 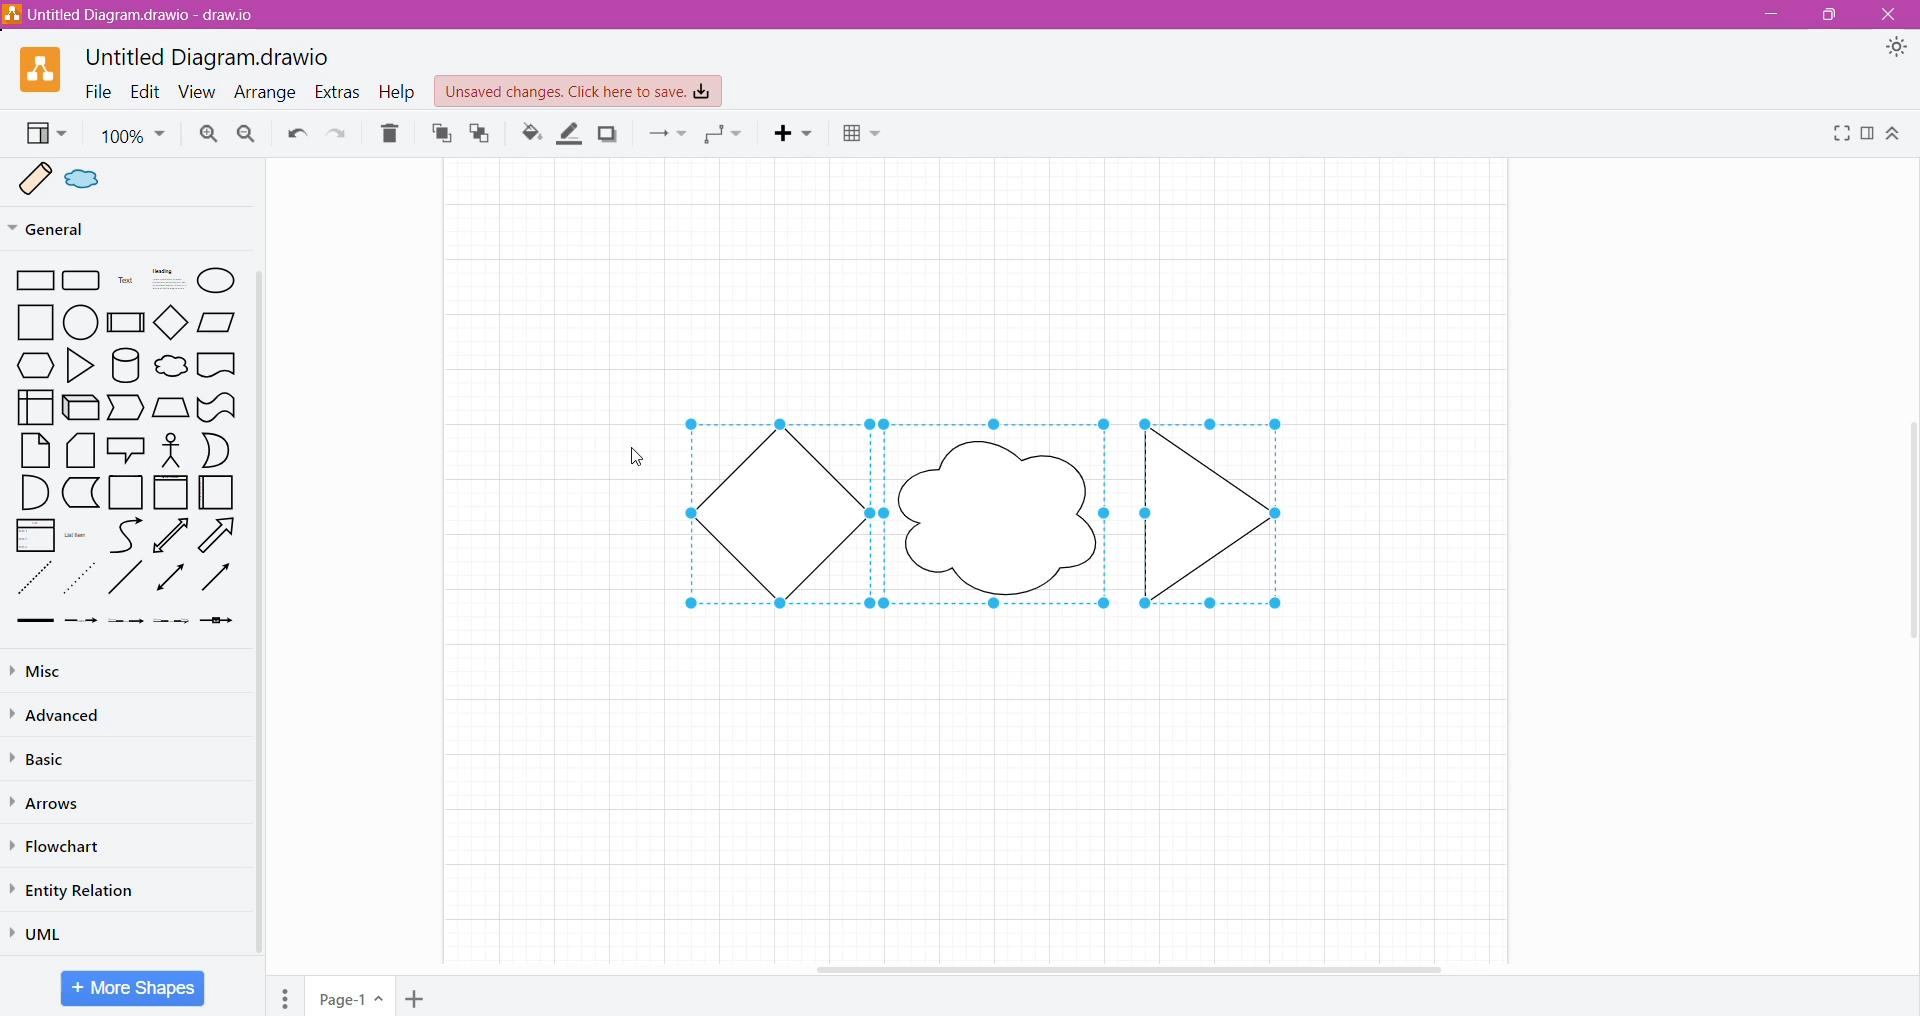 I want to click on Vertical Scroll Bar, so click(x=258, y=614).